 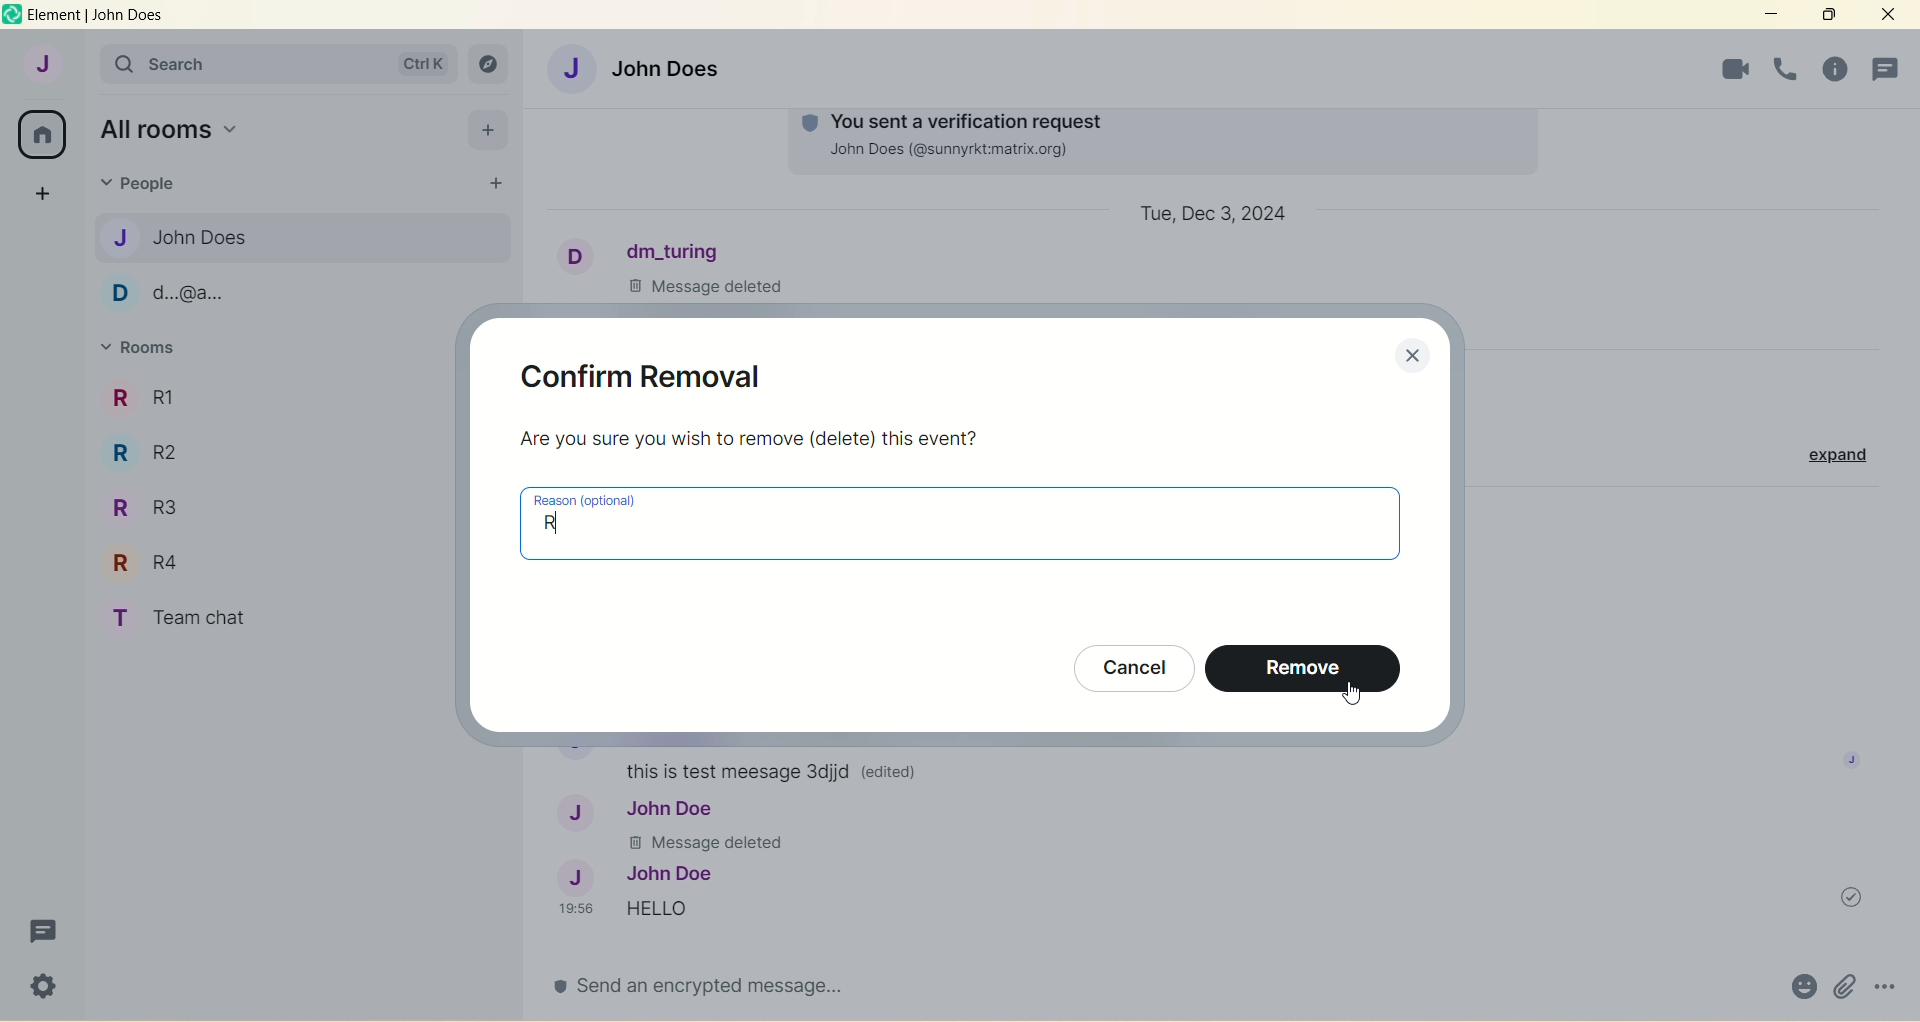 I want to click on message sent, so click(x=1844, y=897).